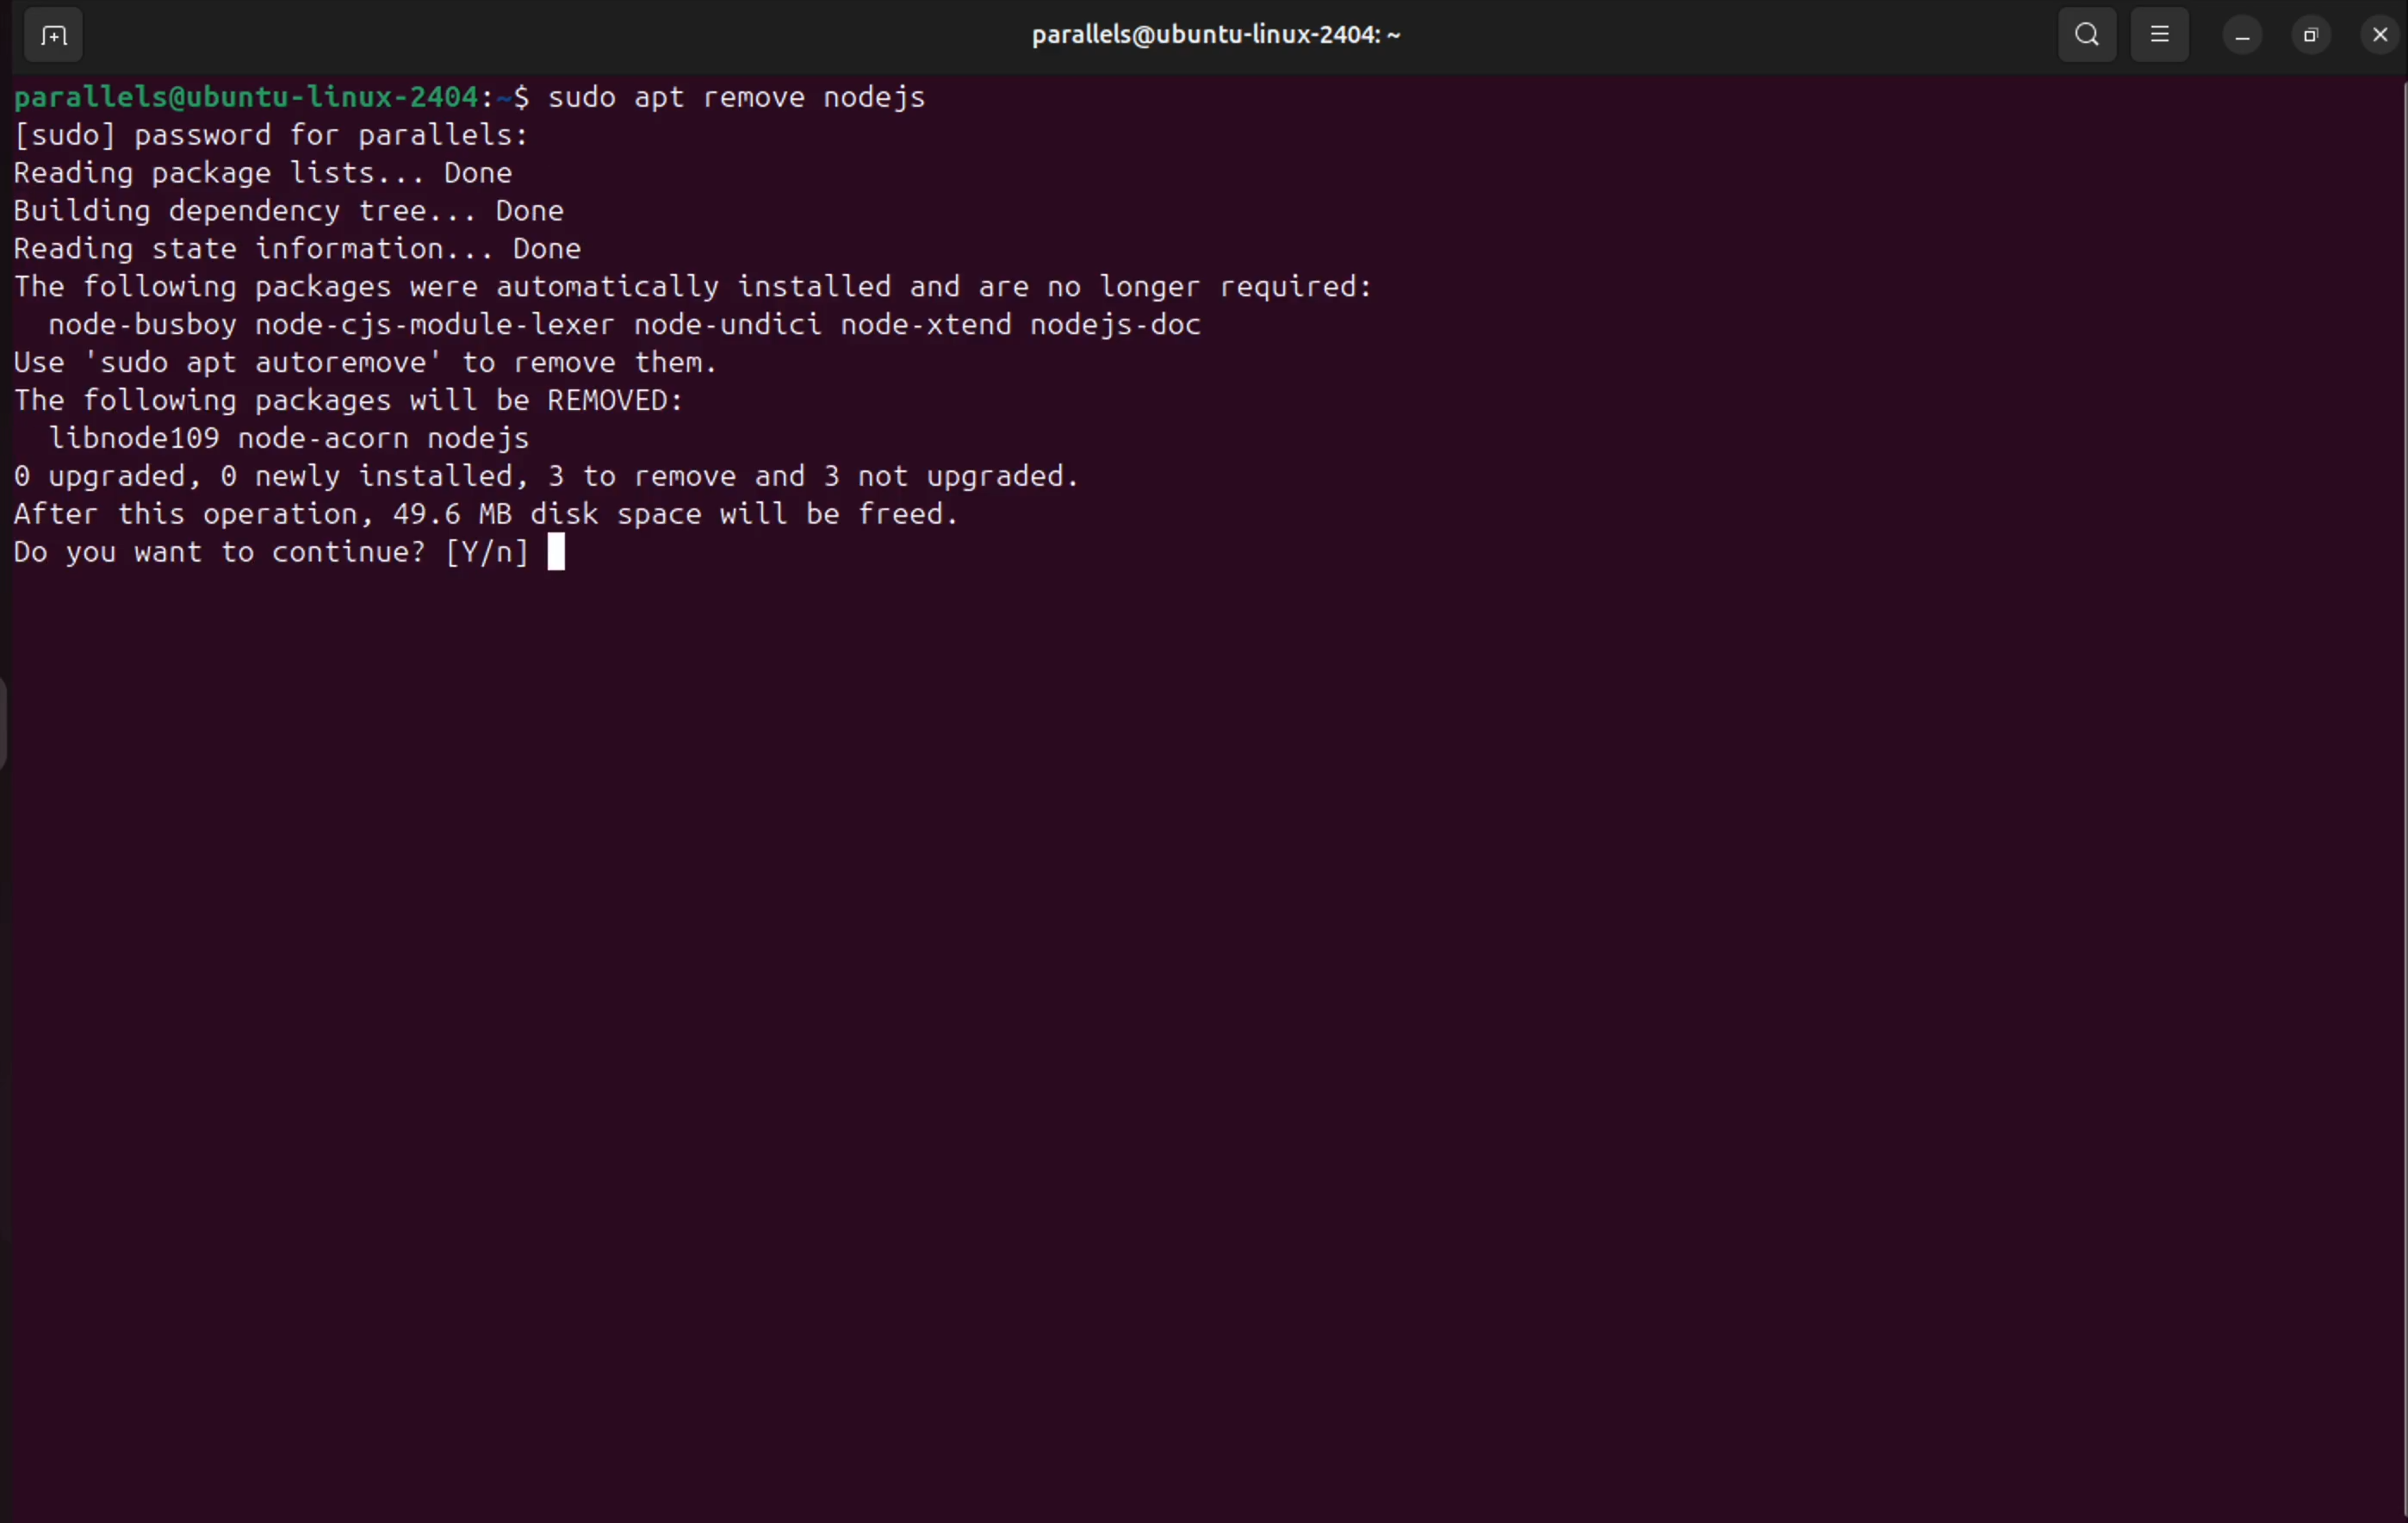 The height and width of the screenshot is (1523, 2408). Describe the element at coordinates (286, 553) in the screenshot. I see `Do you want to continue? [Y/n]` at that location.